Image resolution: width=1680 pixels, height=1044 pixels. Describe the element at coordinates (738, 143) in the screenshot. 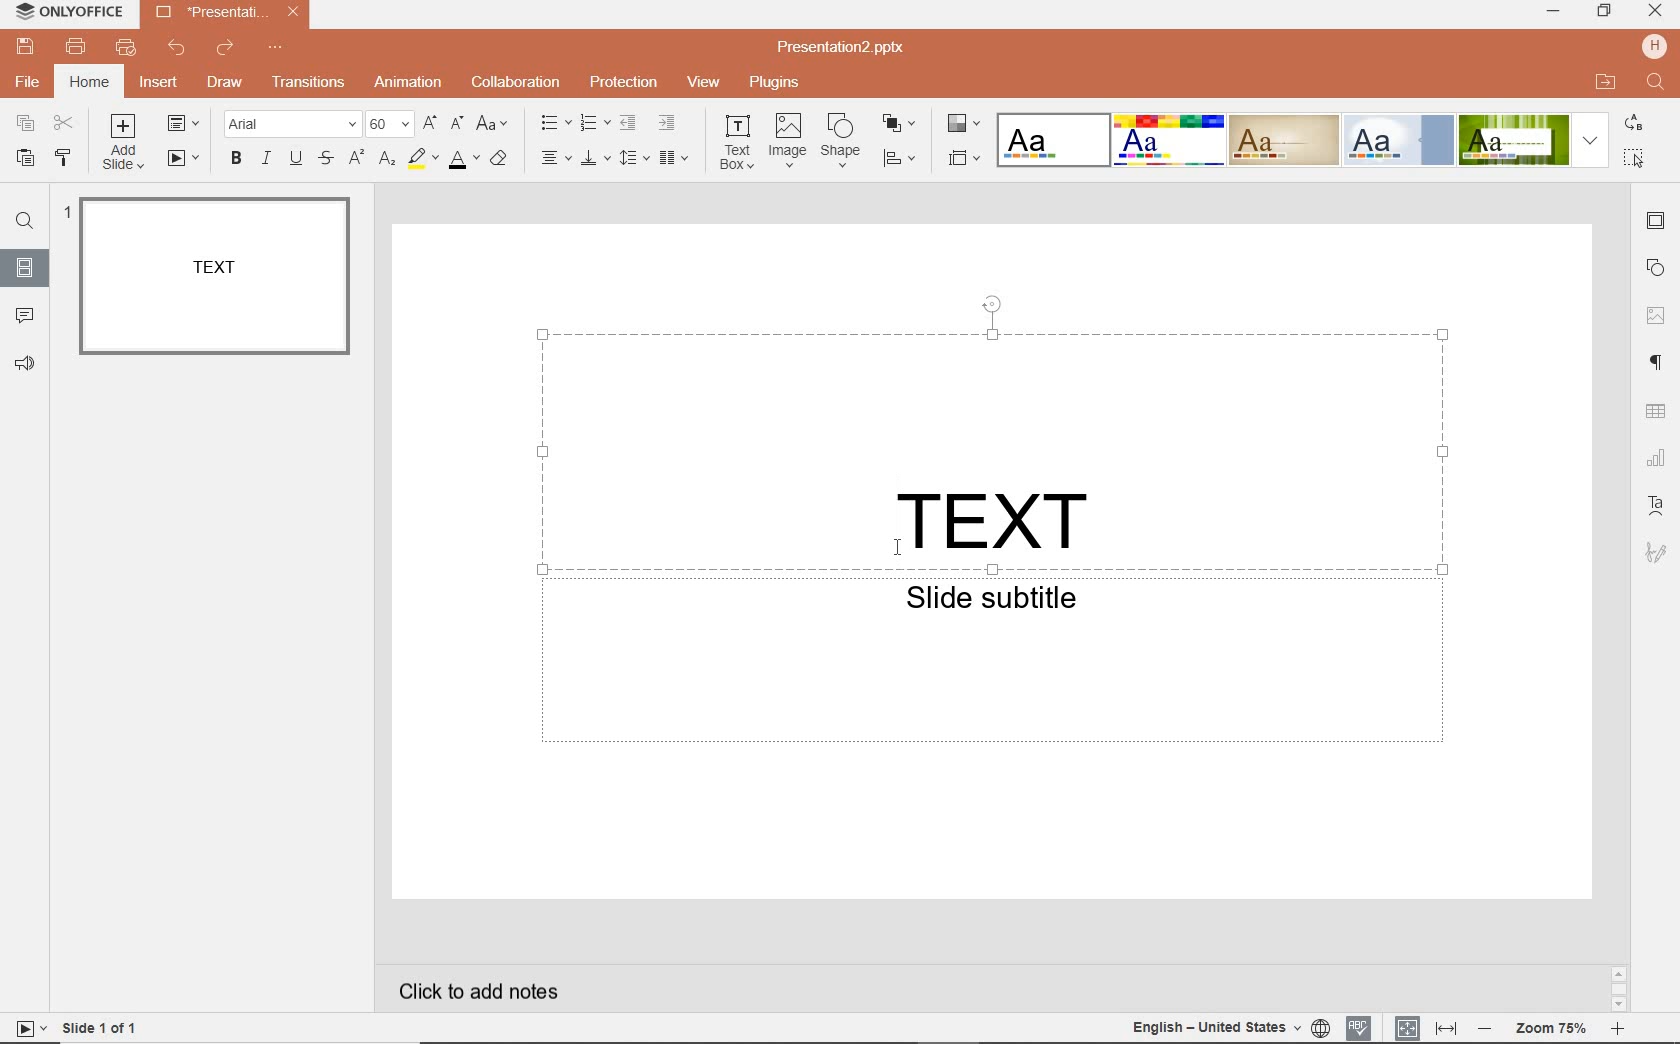

I see `text box` at that location.